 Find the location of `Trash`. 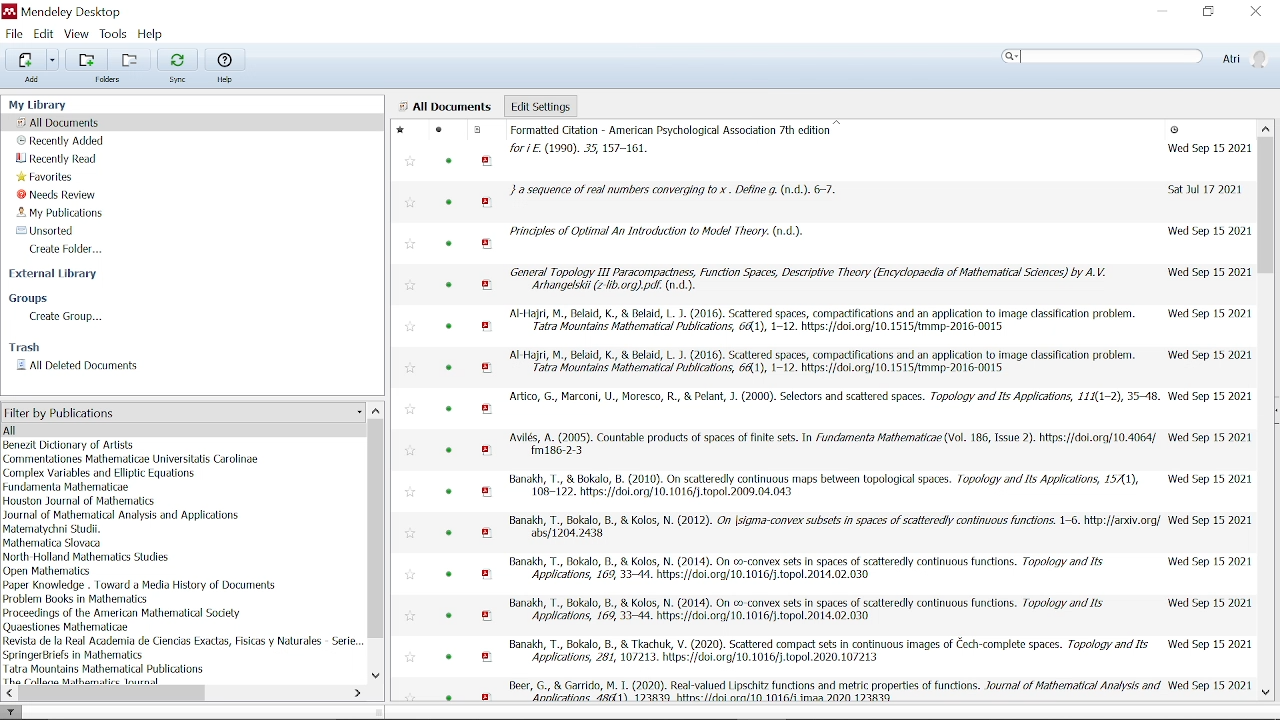

Trash is located at coordinates (24, 347).